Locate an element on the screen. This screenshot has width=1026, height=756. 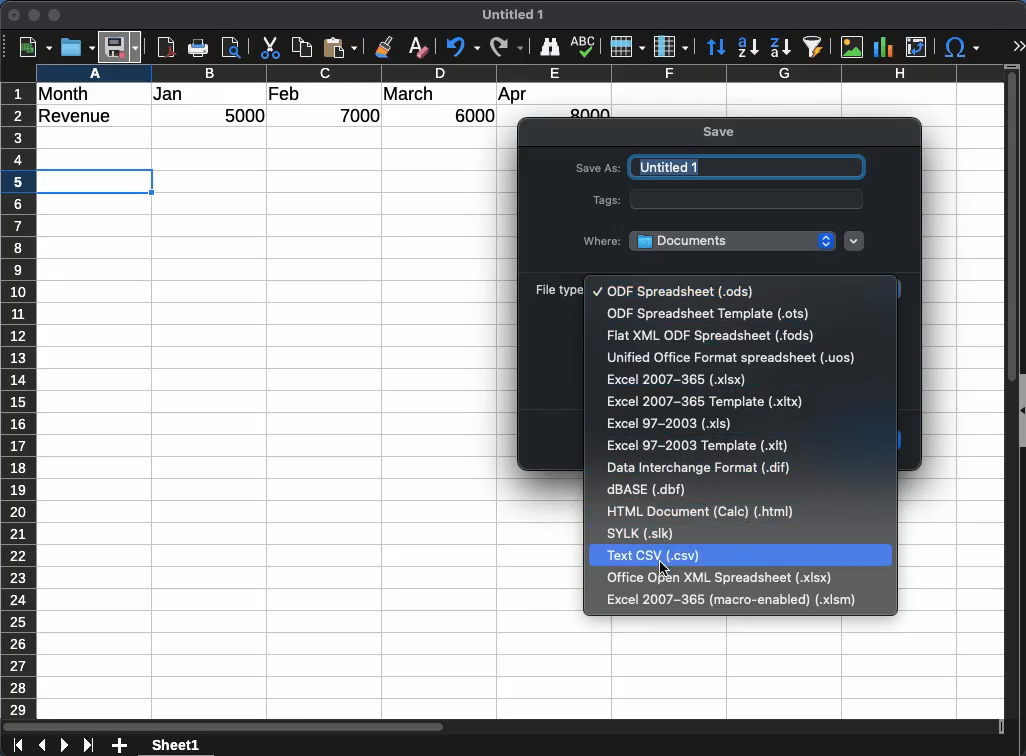
Data interchange format is located at coordinates (700, 467).